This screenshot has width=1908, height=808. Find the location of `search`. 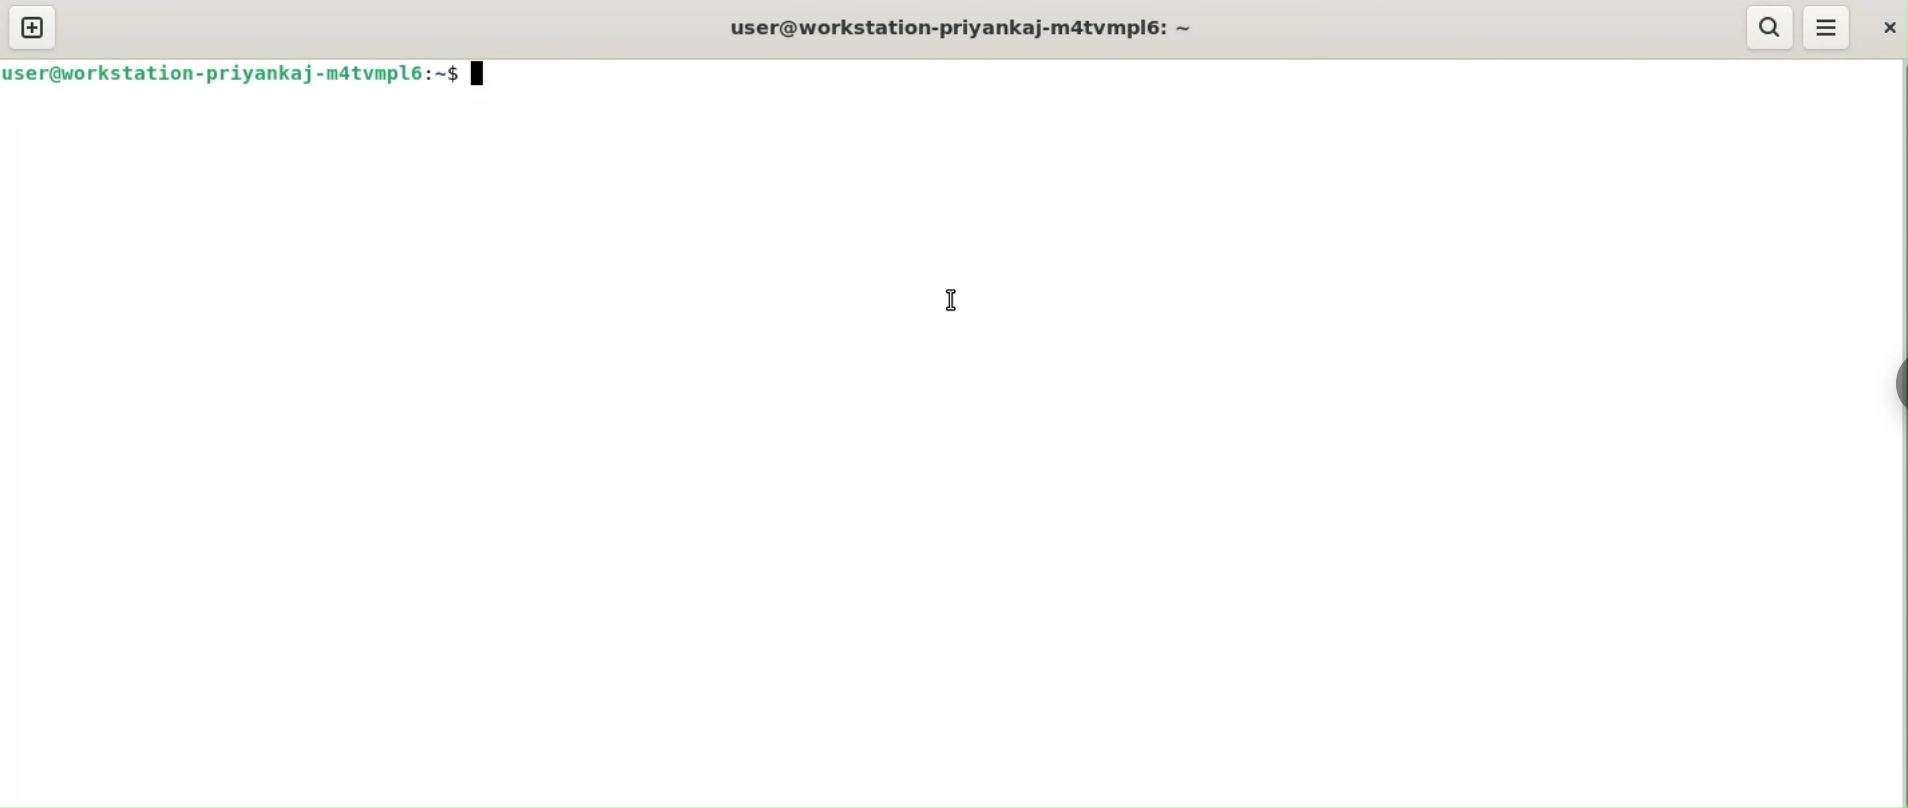

search is located at coordinates (1768, 27).